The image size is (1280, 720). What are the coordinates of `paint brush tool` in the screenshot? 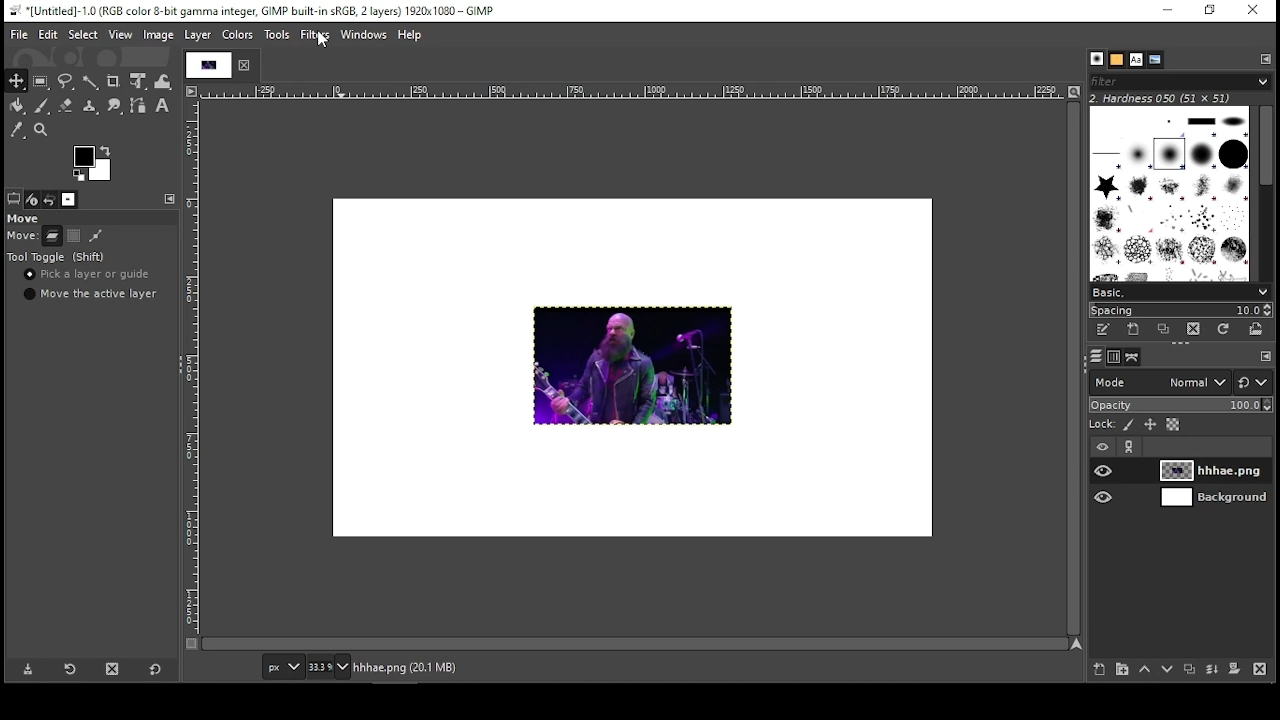 It's located at (44, 106).